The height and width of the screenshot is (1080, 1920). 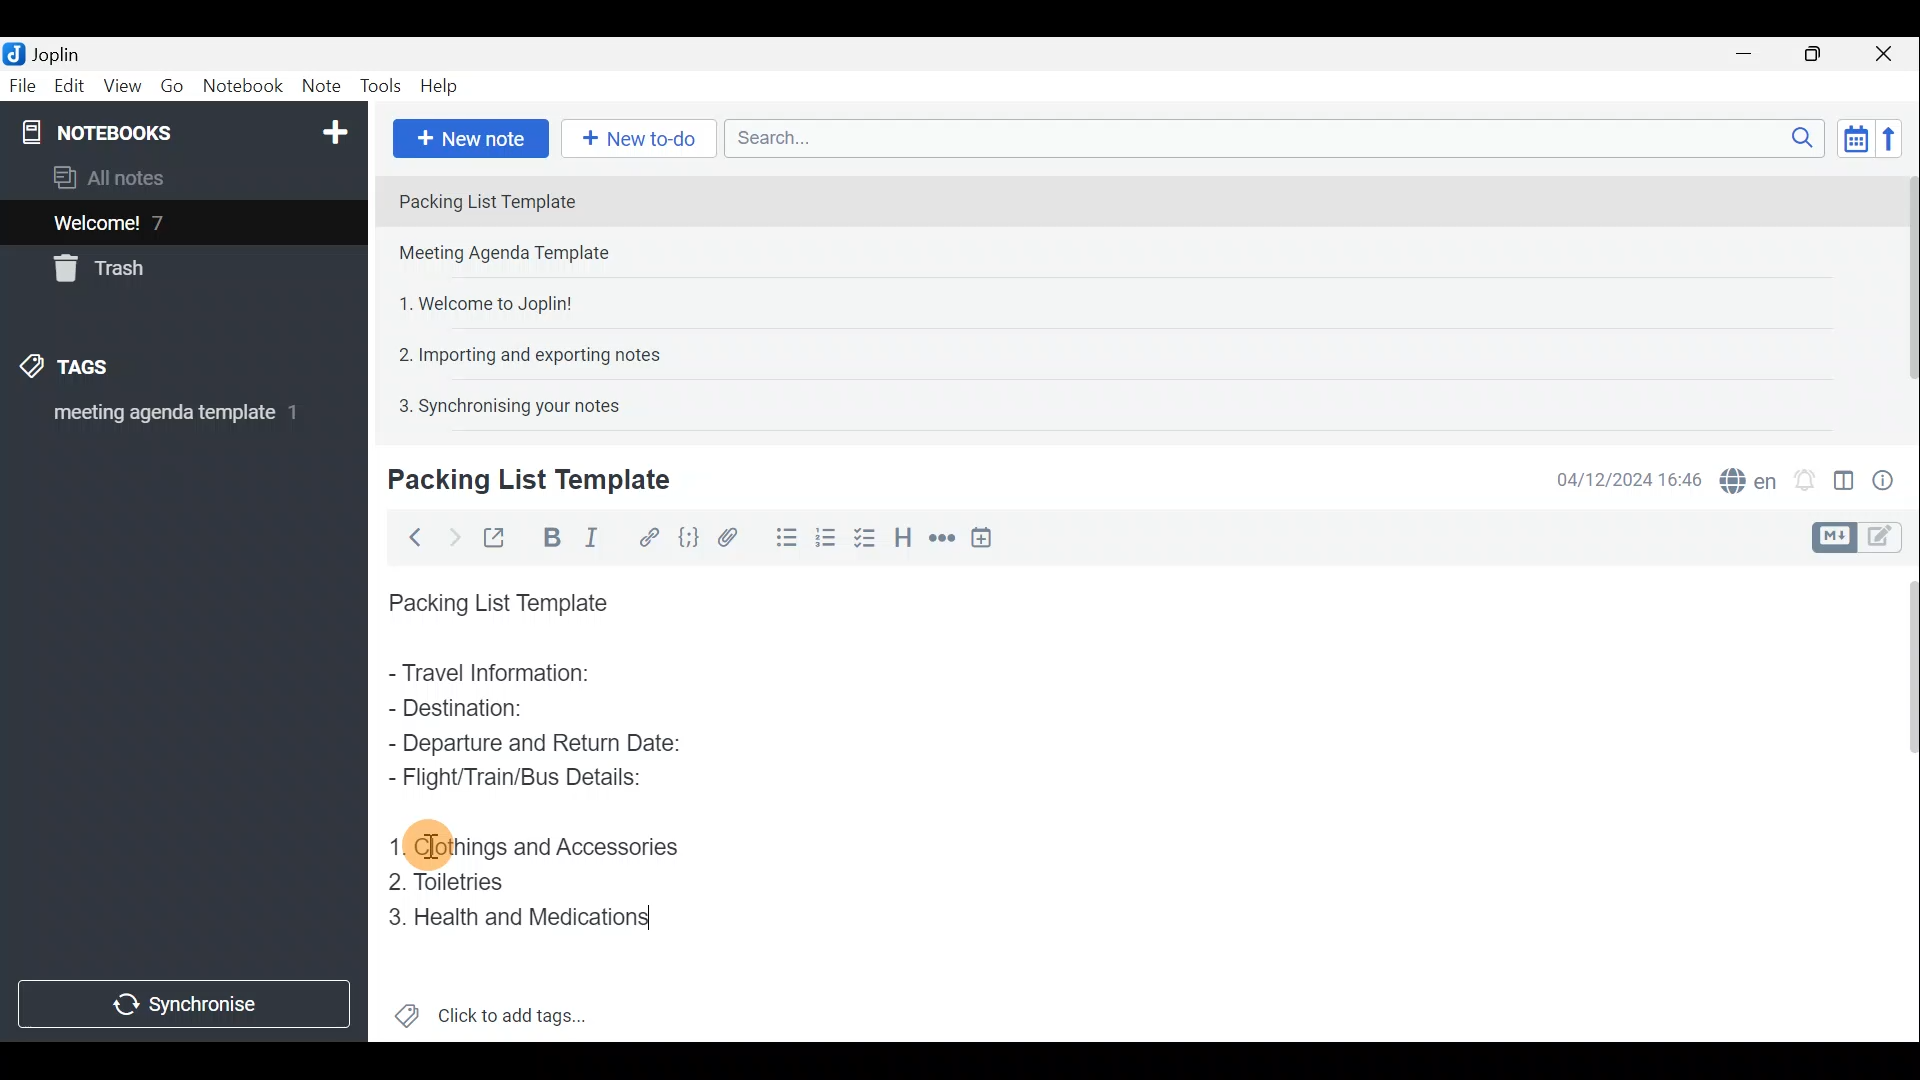 What do you see at coordinates (825, 534) in the screenshot?
I see `Checkbox` at bounding box center [825, 534].